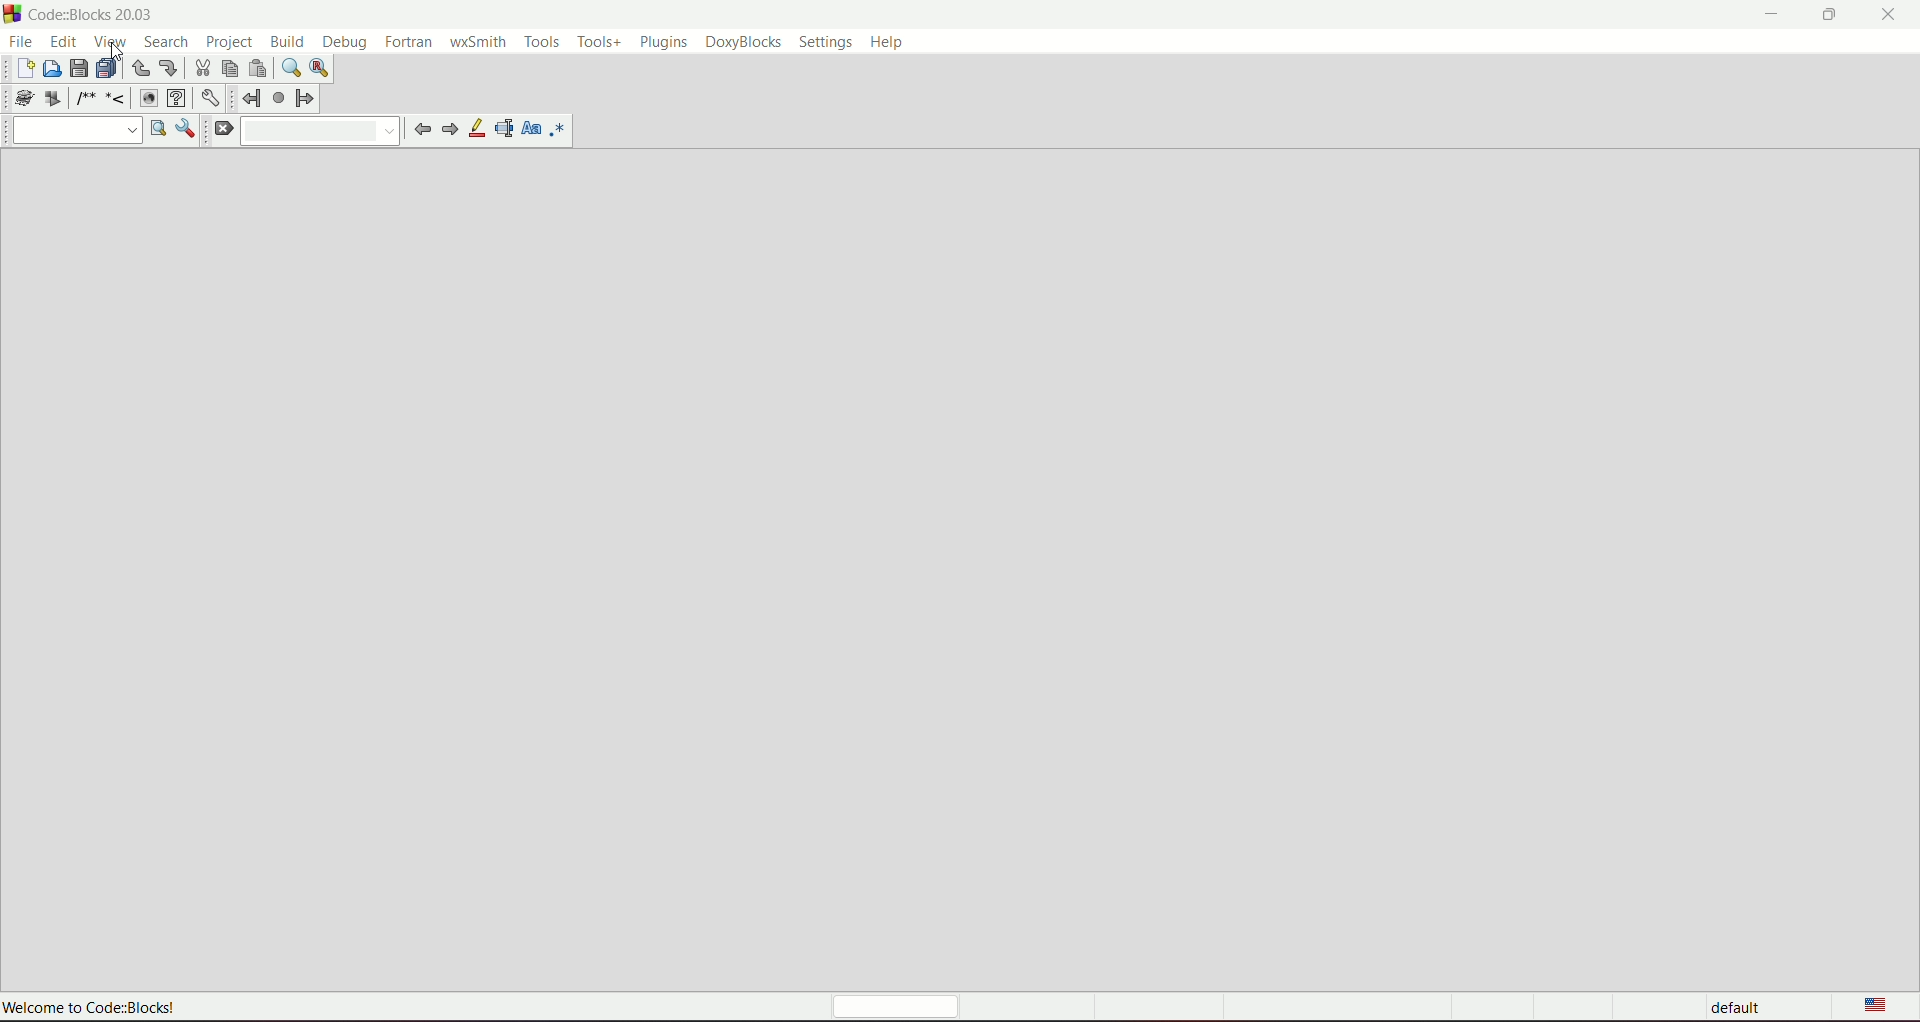 The image size is (1920, 1022). What do you see at coordinates (233, 69) in the screenshot?
I see `copy` at bounding box center [233, 69].